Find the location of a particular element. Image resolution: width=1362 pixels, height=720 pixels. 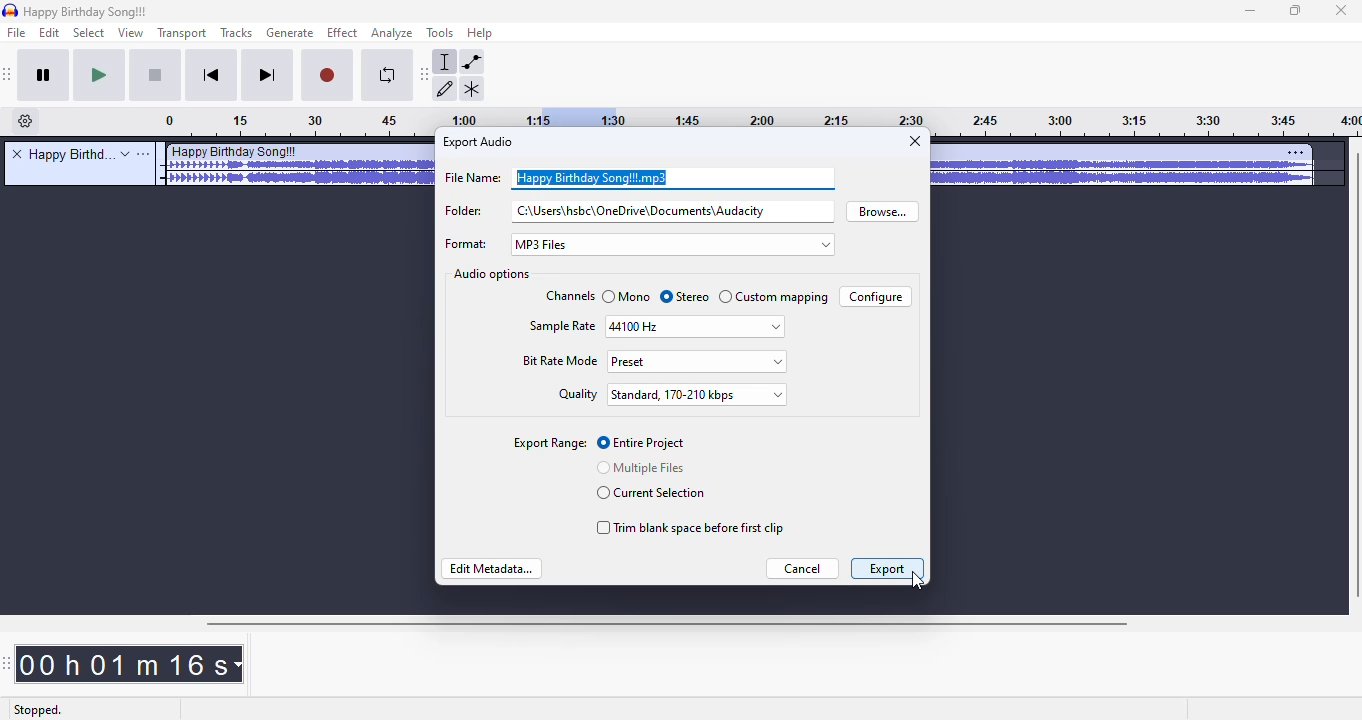

standard, 170-210 kbps is located at coordinates (695, 395).